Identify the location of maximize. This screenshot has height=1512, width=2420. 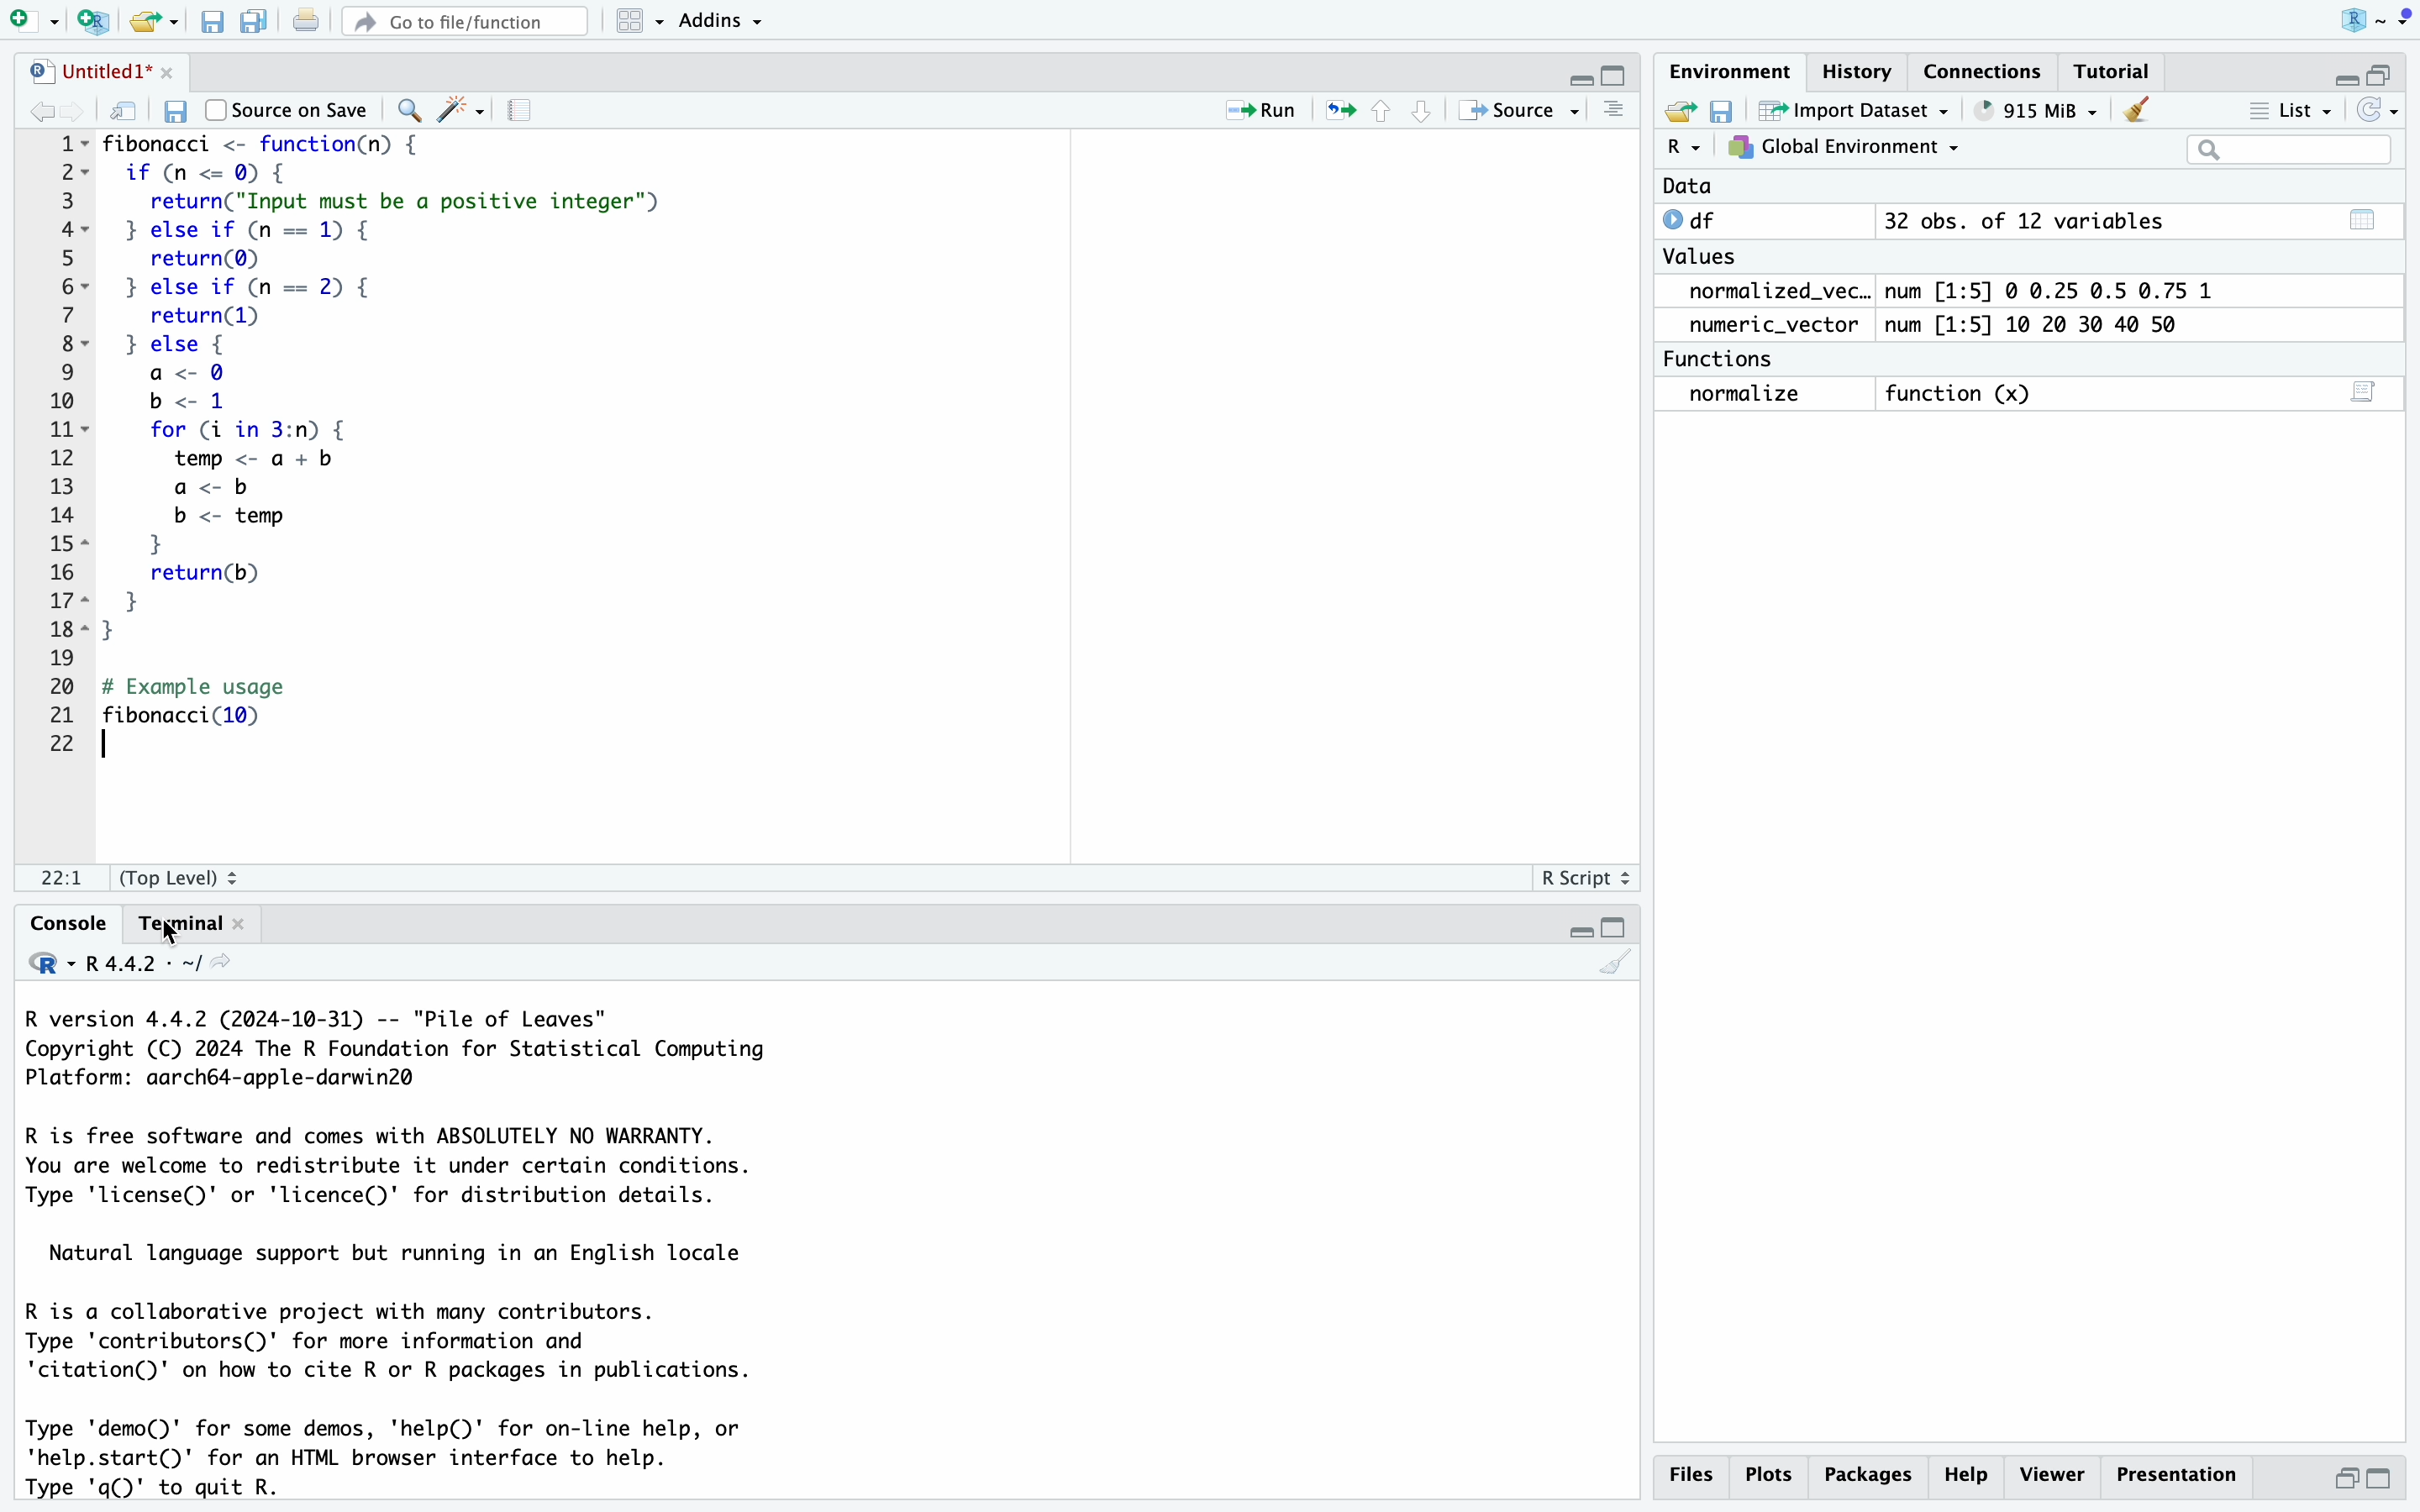
(1623, 66).